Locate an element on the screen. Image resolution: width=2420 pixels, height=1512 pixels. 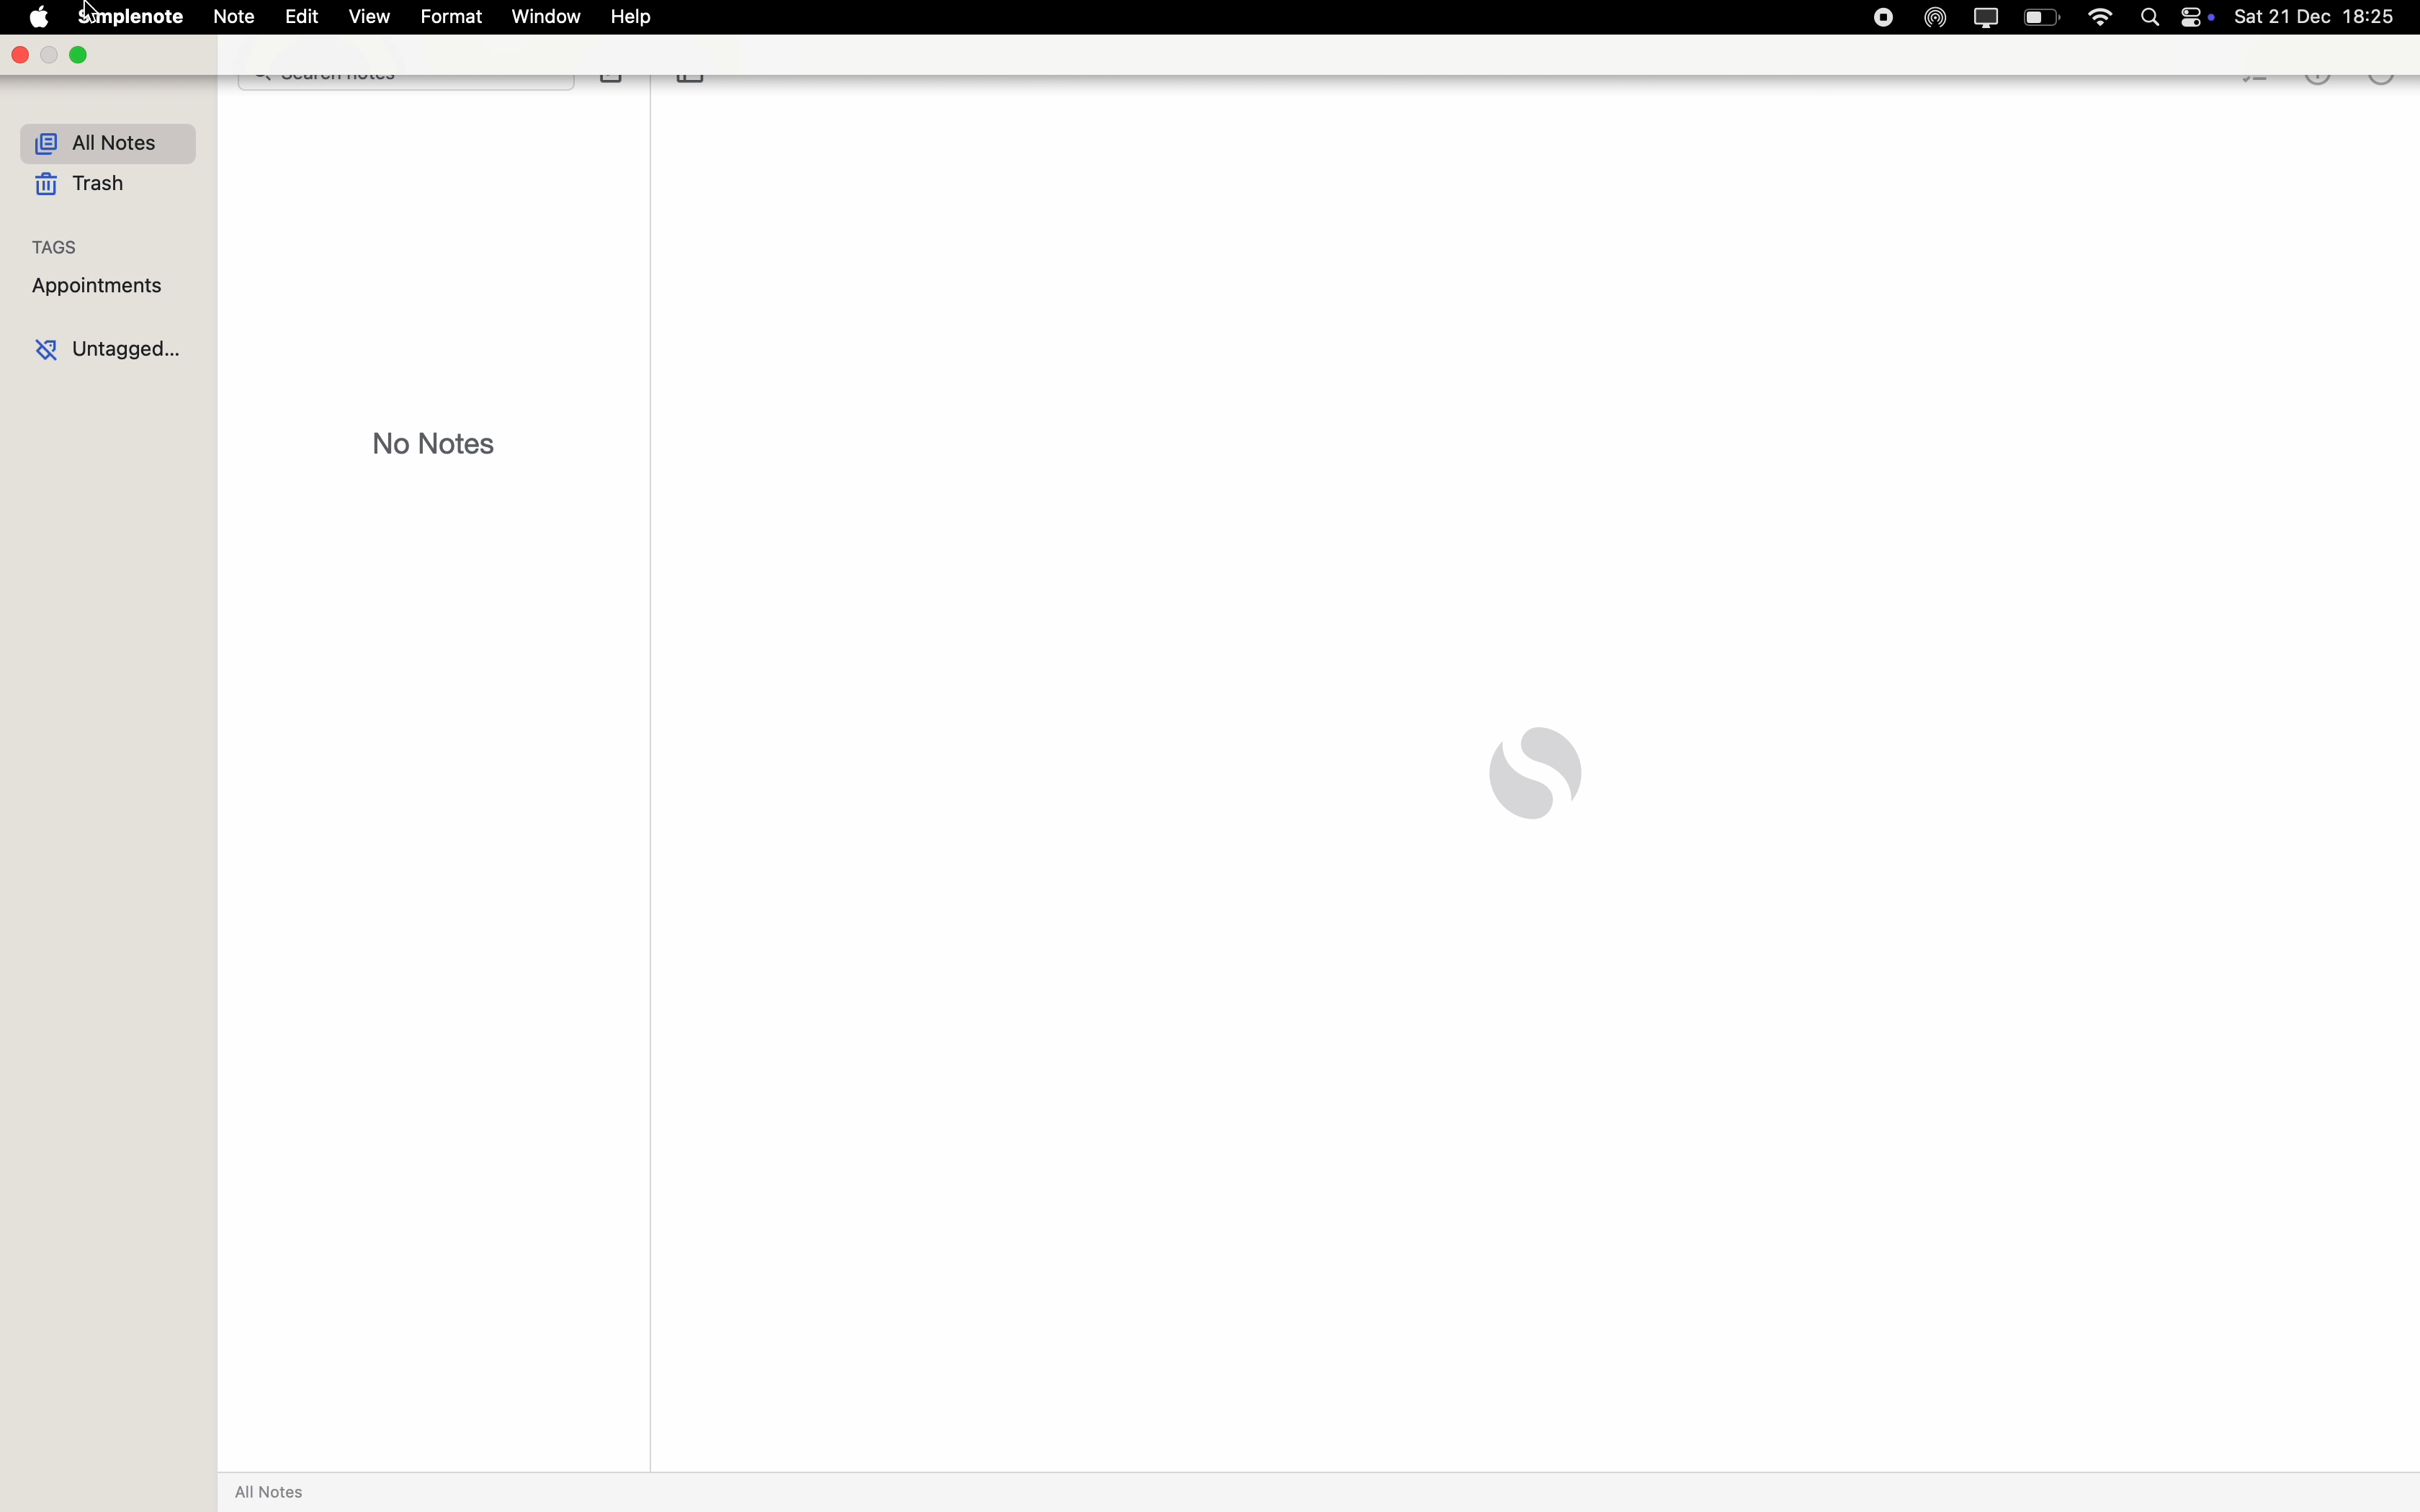
all notes is located at coordinates (274, 1494).